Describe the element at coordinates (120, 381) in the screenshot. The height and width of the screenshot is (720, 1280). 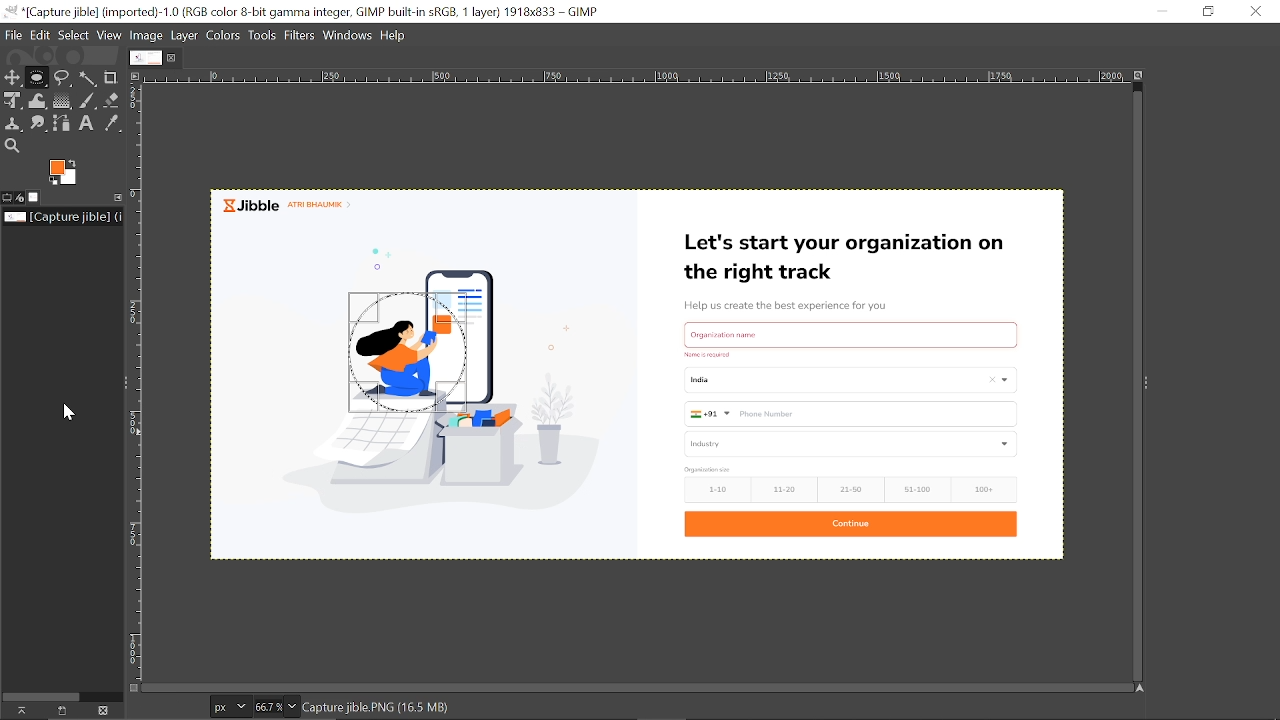
I see `Sidebar menu` at that location.